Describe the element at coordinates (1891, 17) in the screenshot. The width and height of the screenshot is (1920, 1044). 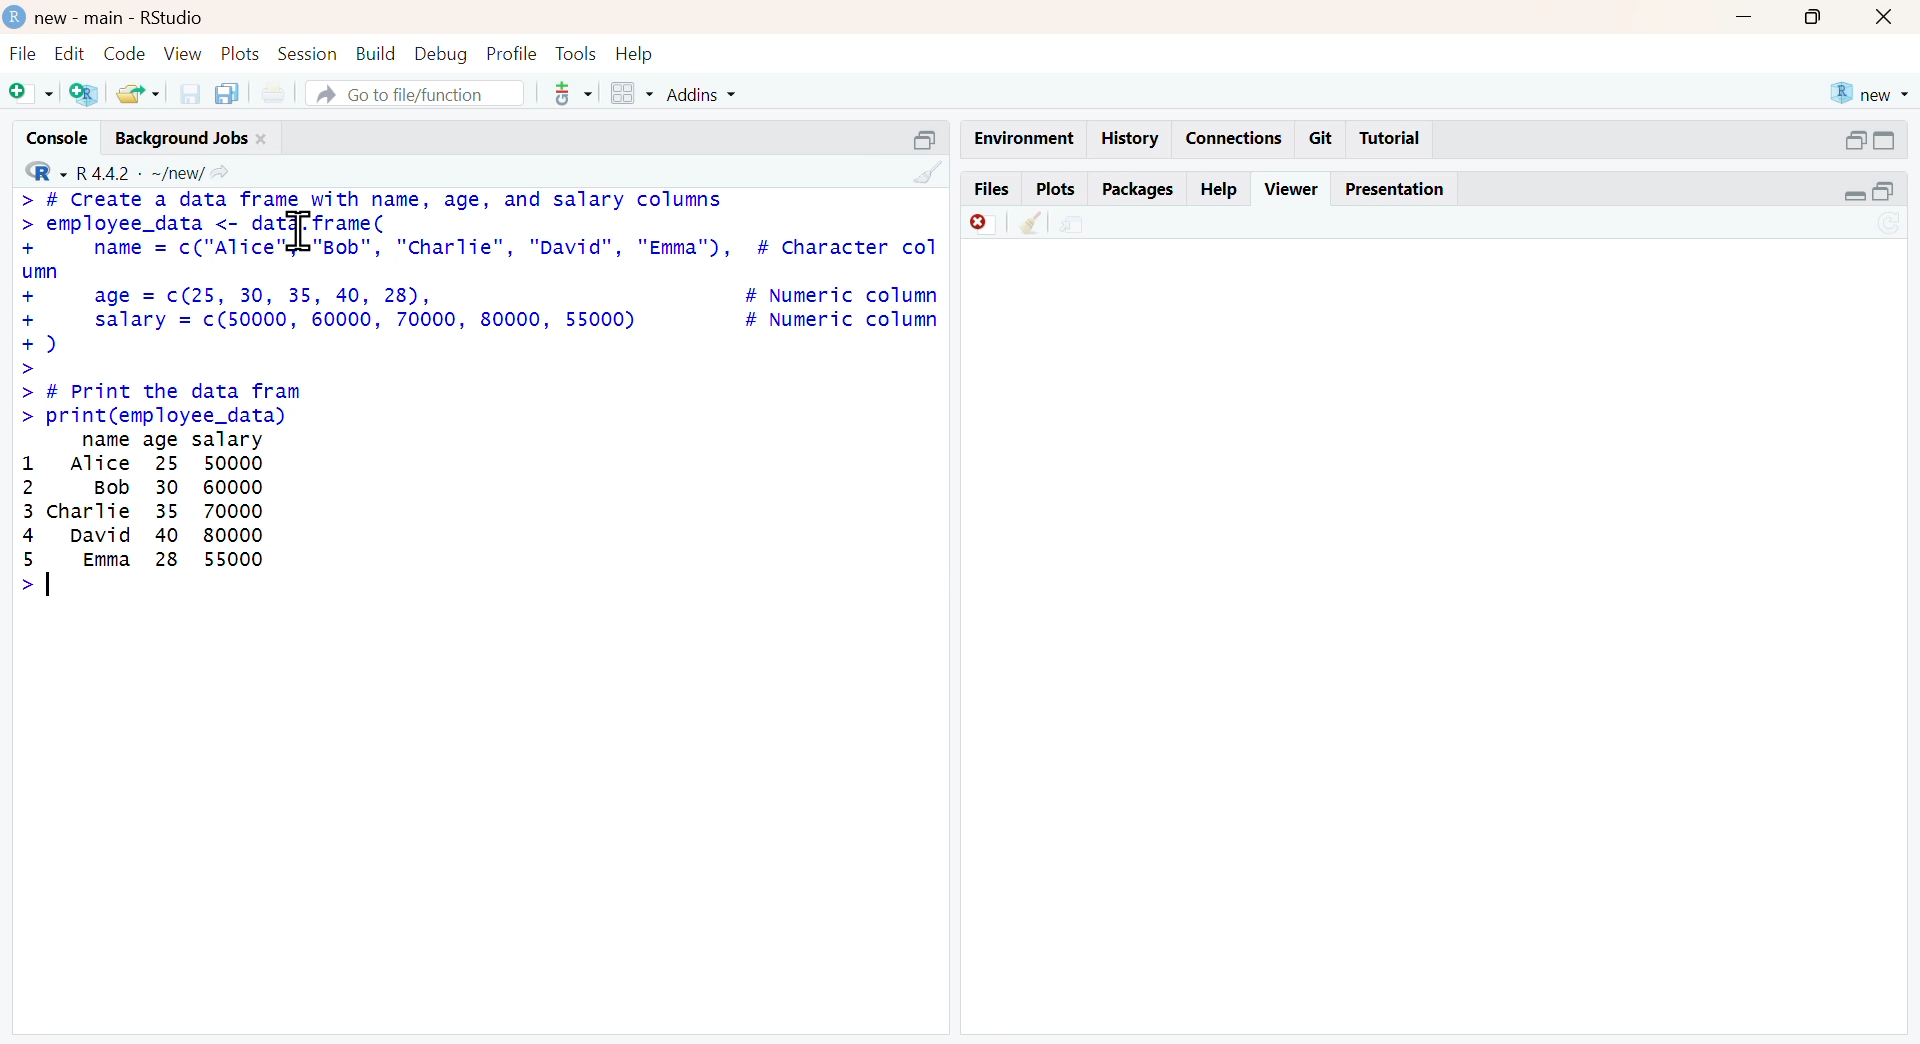
I see `close` at that location.